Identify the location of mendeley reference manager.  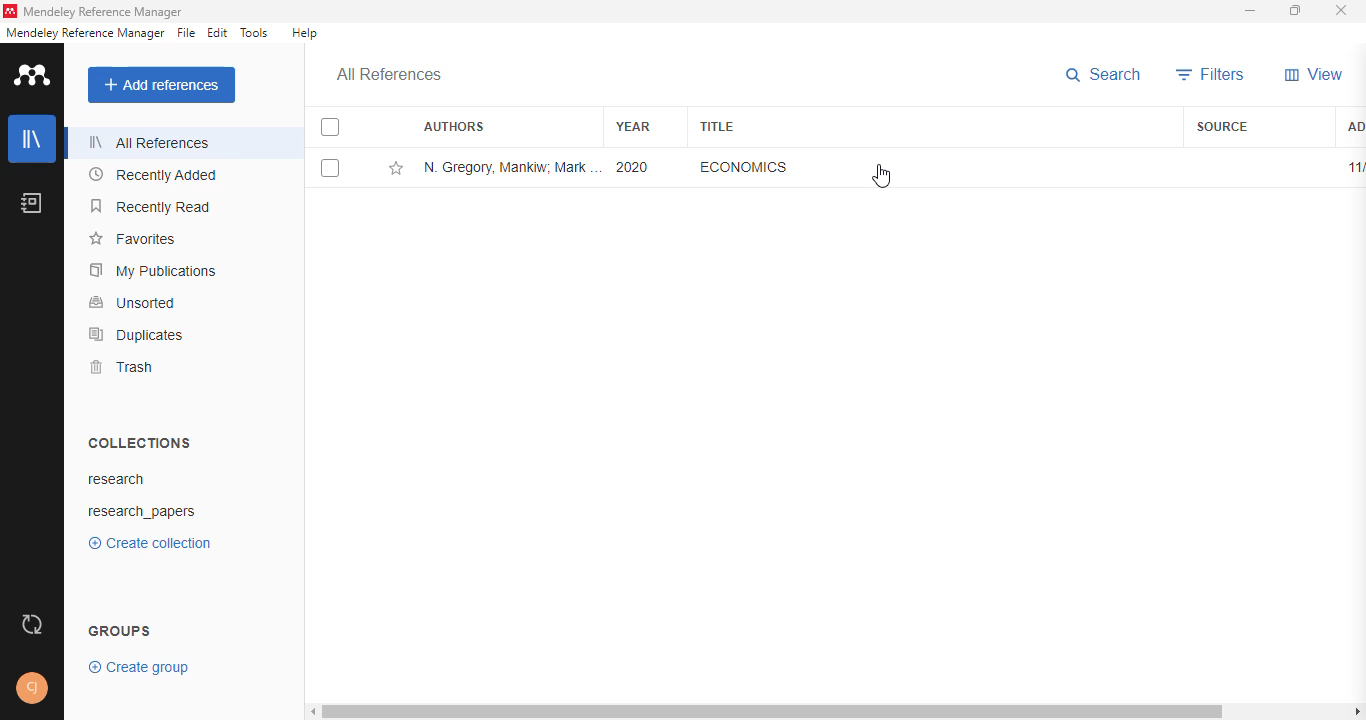
(103, 11).